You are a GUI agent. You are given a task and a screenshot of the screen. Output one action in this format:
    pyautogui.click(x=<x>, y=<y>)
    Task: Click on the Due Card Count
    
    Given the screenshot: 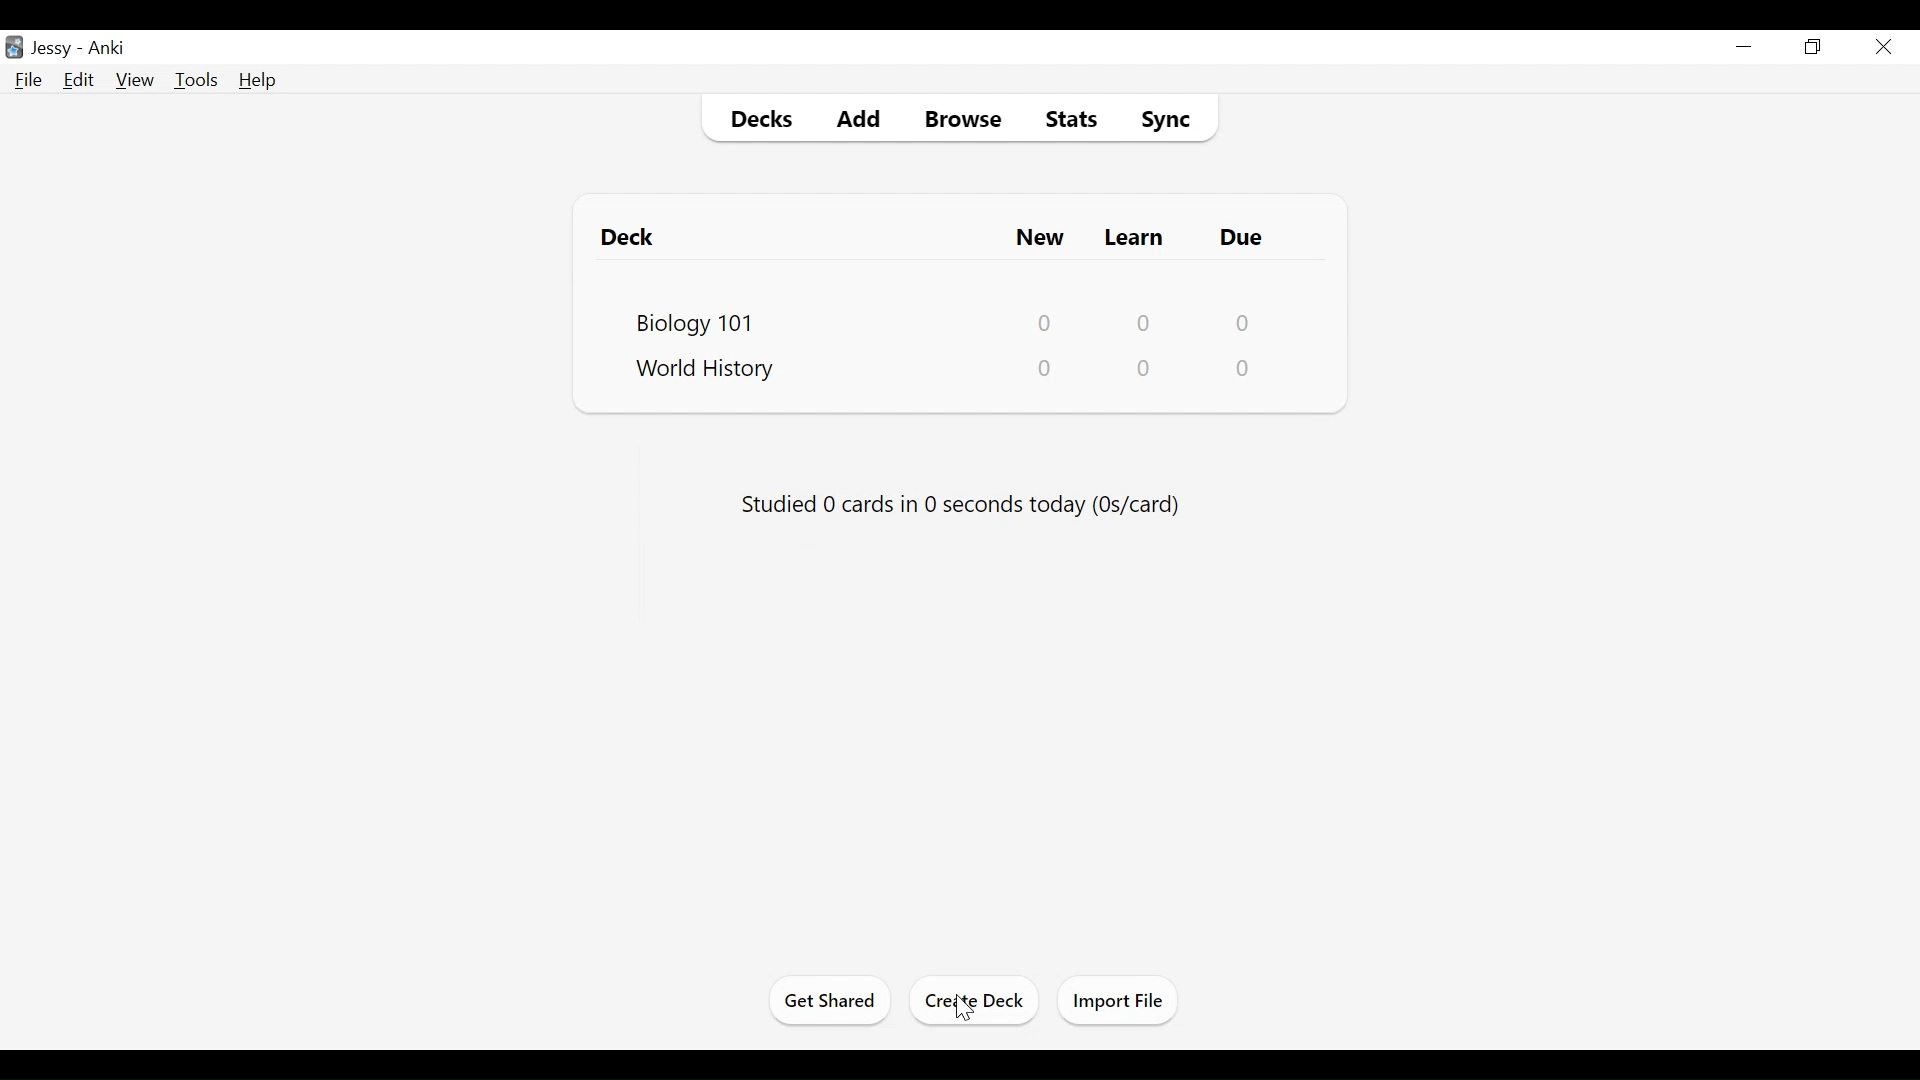 What is the action you would take?
    pyautogui.click(x=1245, y=367)
    